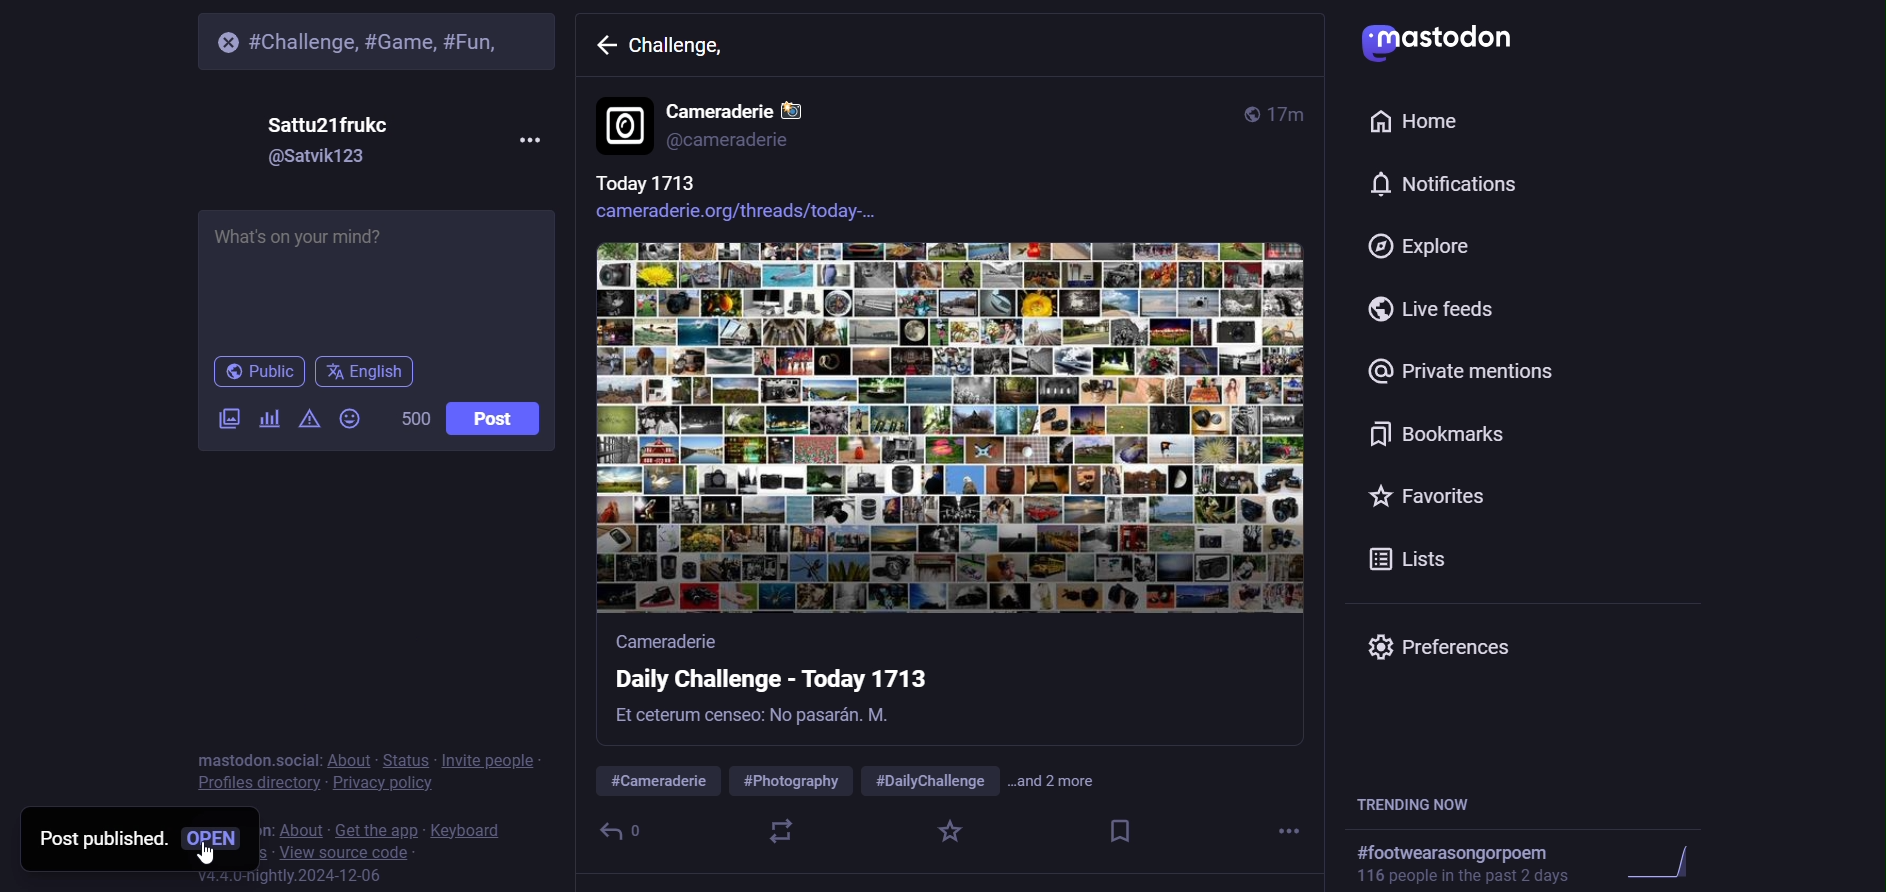 The width and height of the screenshot is (1886, 892). Describe the element at coordinates (492, 761) in the screenshot. I see `invite people` at that location.